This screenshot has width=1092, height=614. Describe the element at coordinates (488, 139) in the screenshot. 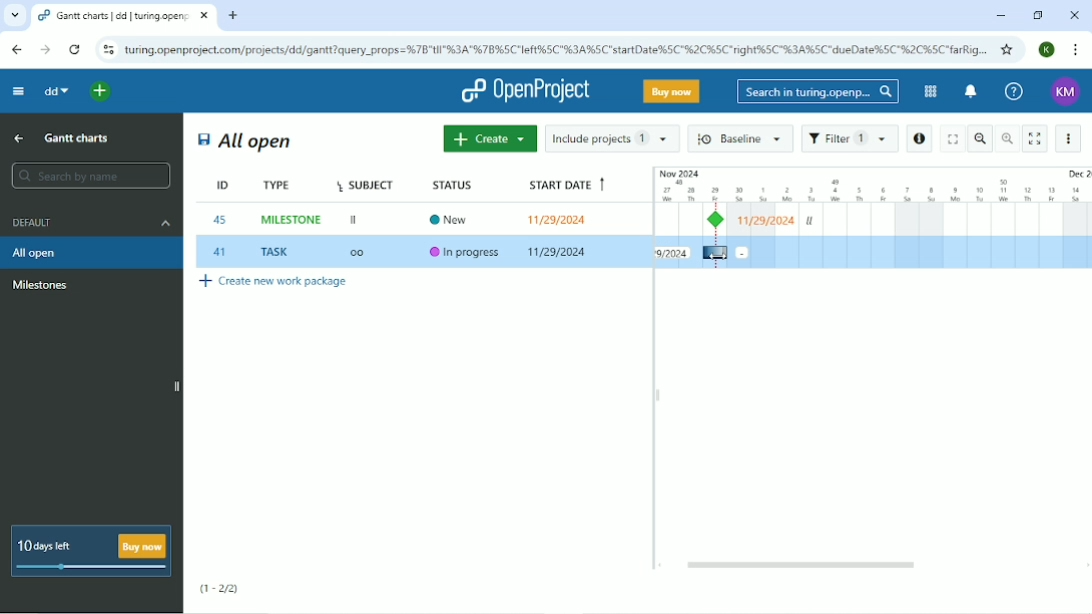

I see `Create` at that location.